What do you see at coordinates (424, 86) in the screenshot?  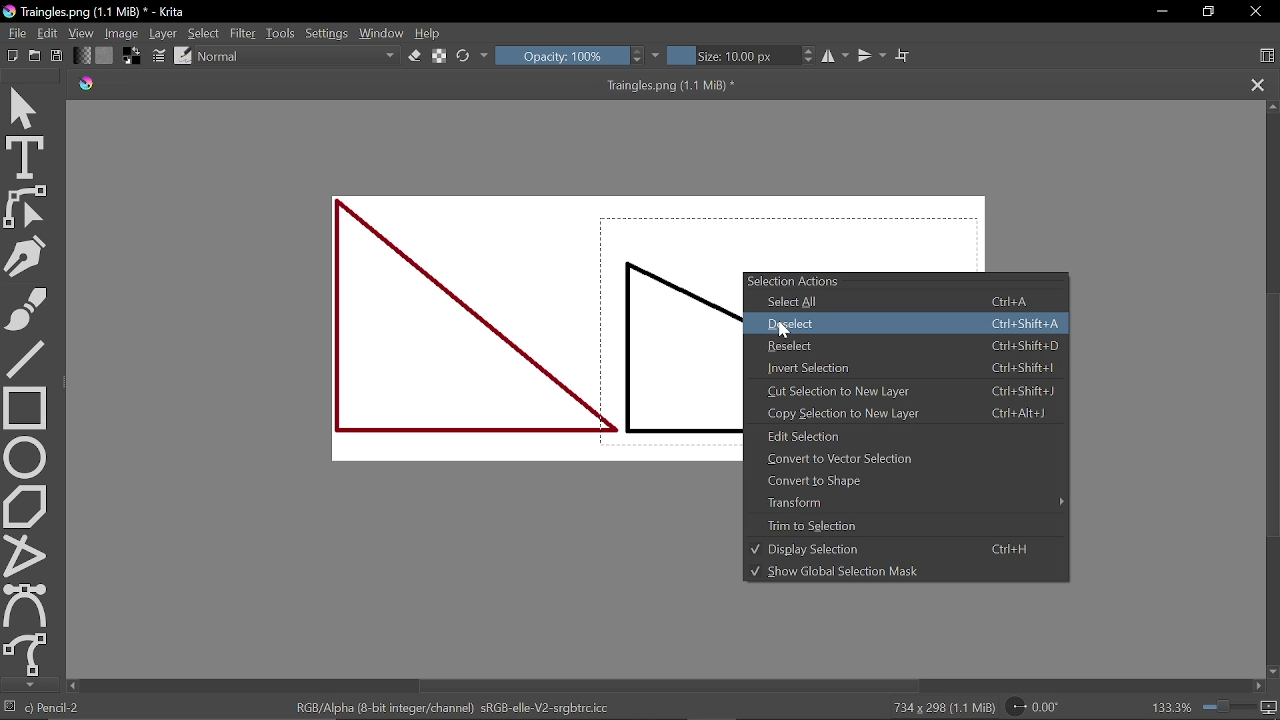 I see `Traingles.png (1.1 MiB) *` at bounding box center [424, 86].